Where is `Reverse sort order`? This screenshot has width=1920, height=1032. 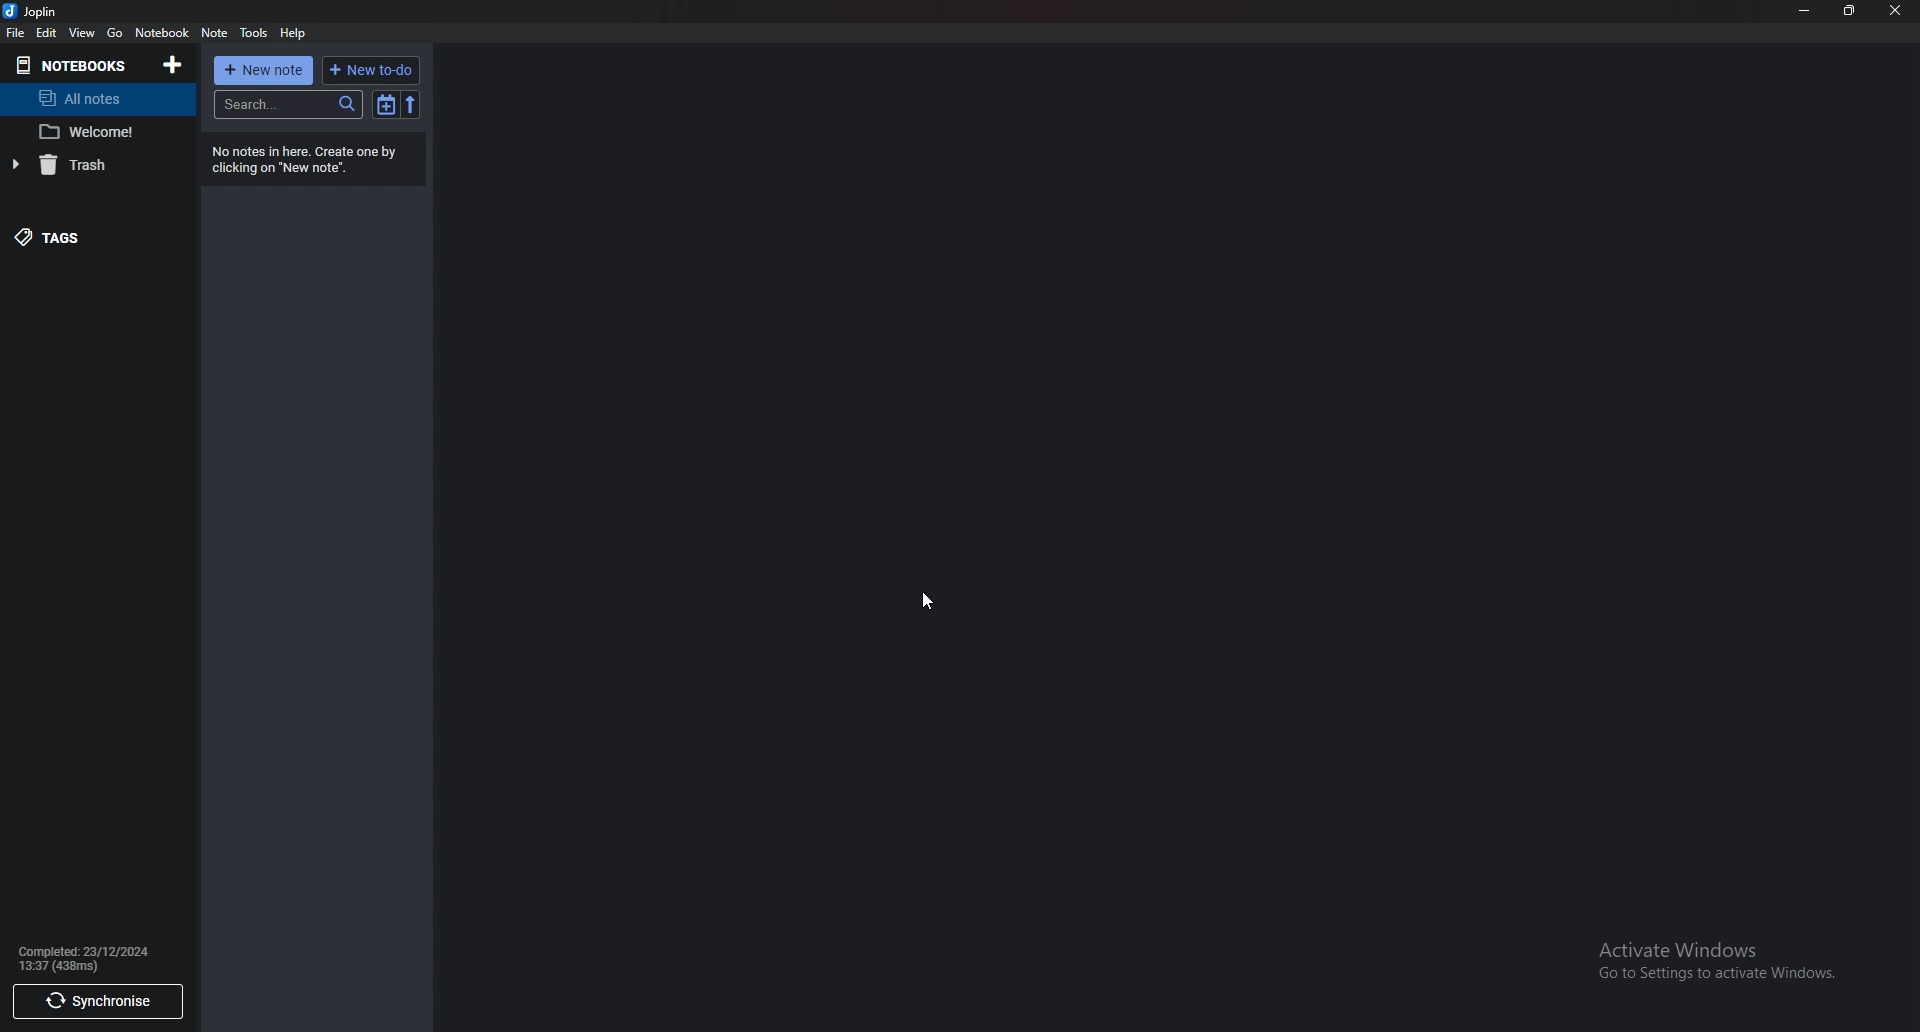
Reverse sort order is located at coordinates (410, 104).